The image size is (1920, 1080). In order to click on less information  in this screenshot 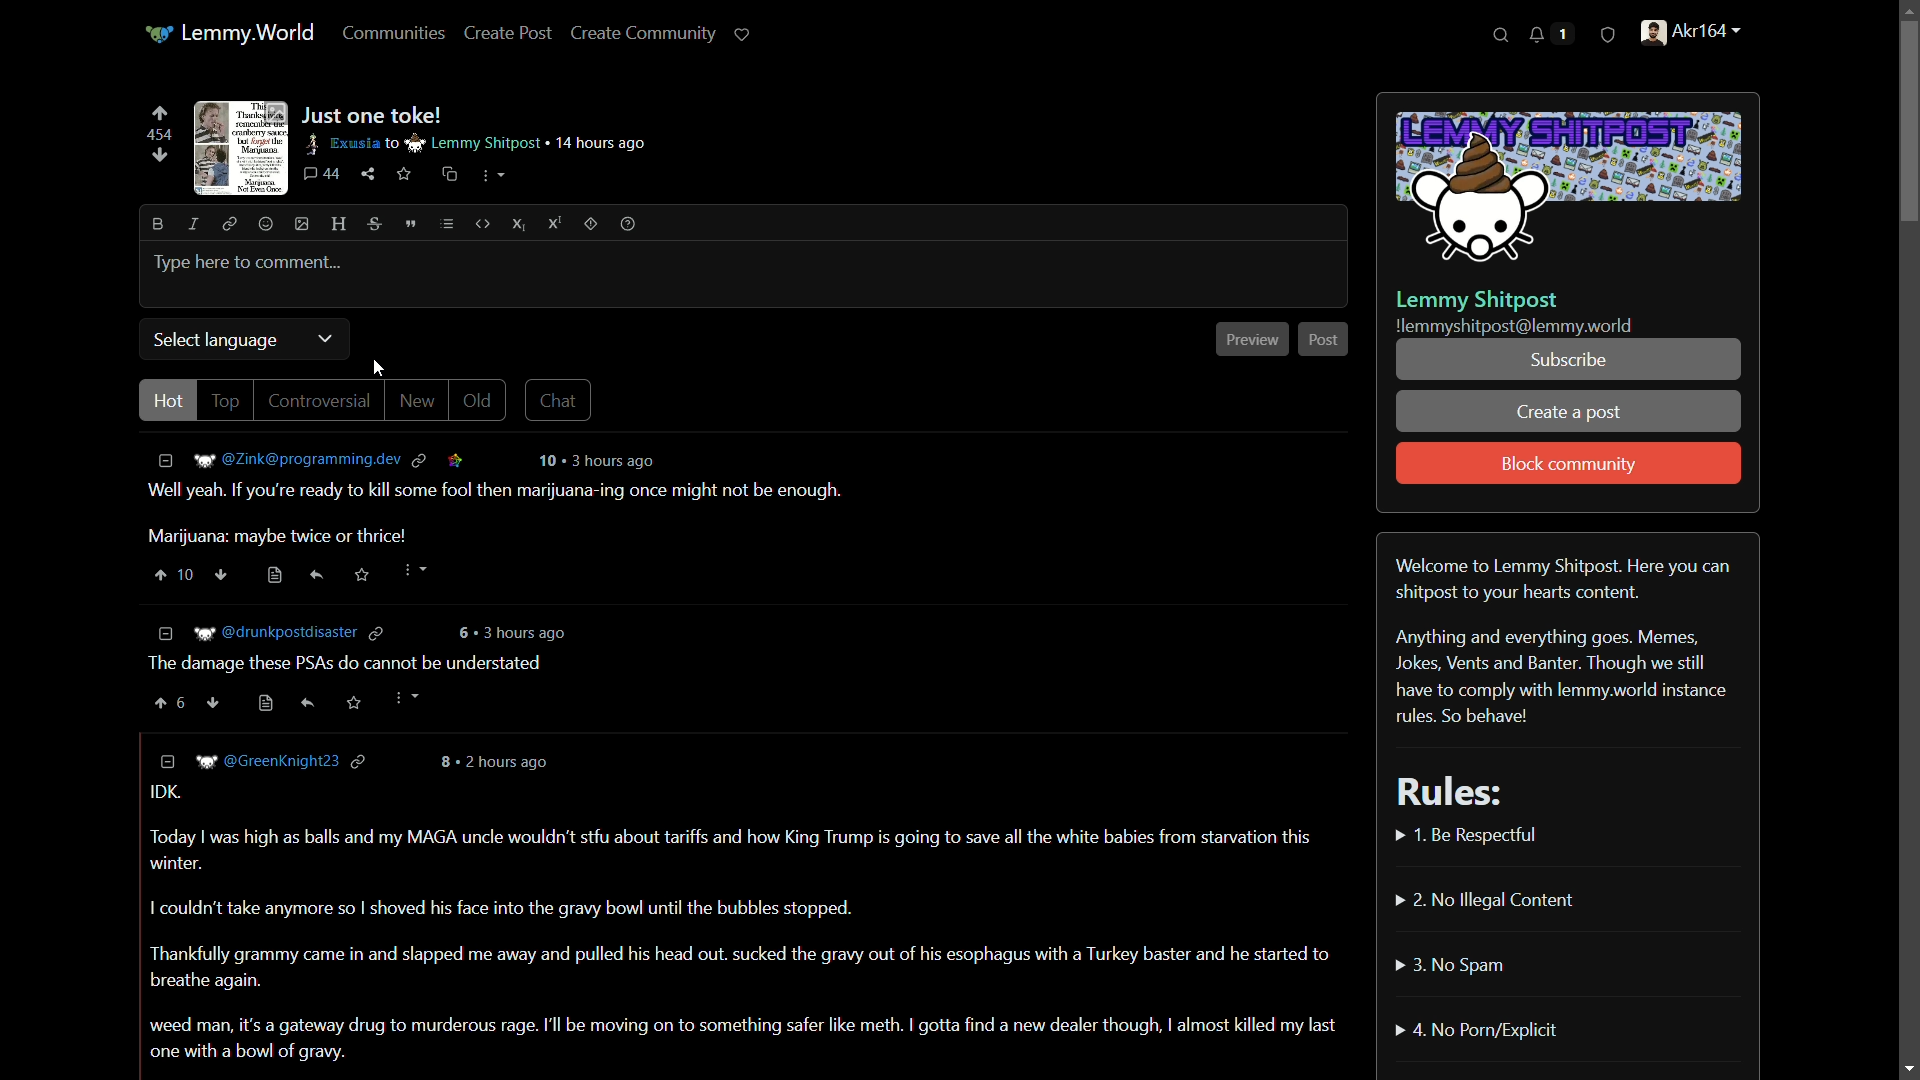, I will do `click(167, 462)`.